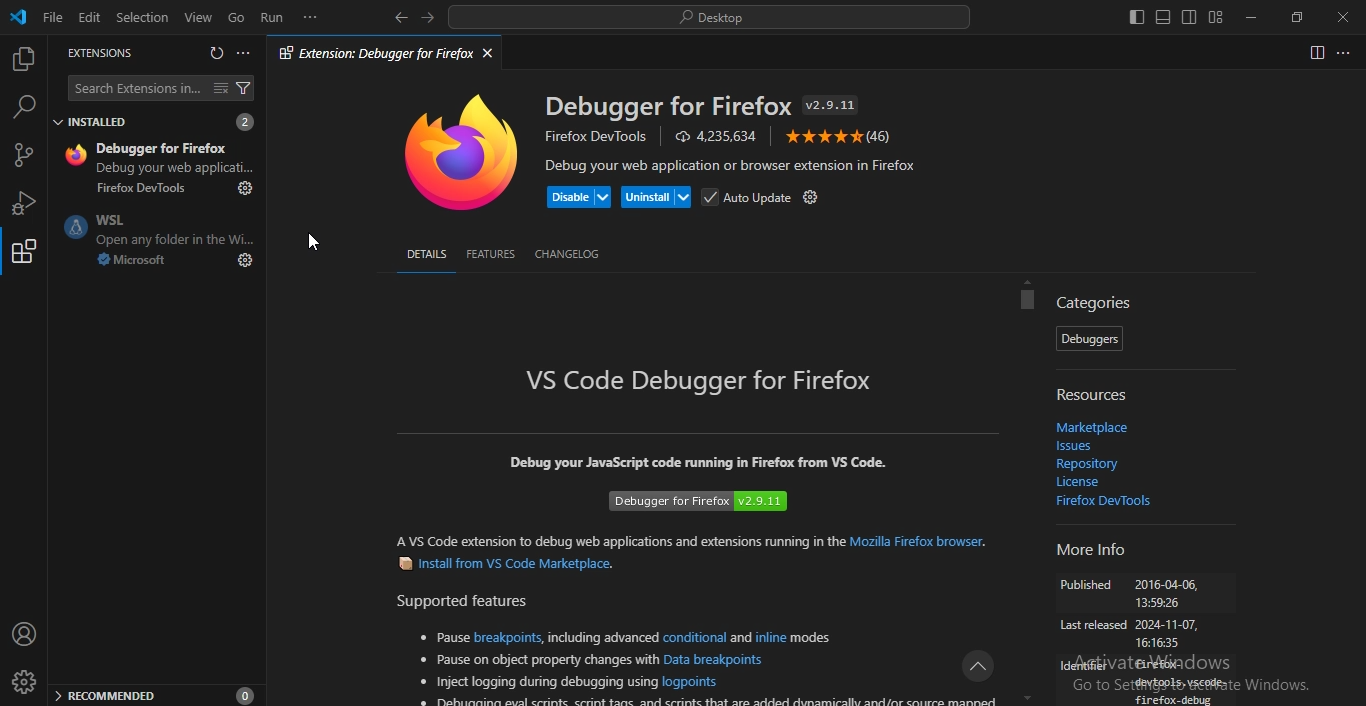 The width and height of the screenshot is (1366, 706). Describe the element at coordinates (1162, 18) in the screenshot. I see `toggle panel` at that location.